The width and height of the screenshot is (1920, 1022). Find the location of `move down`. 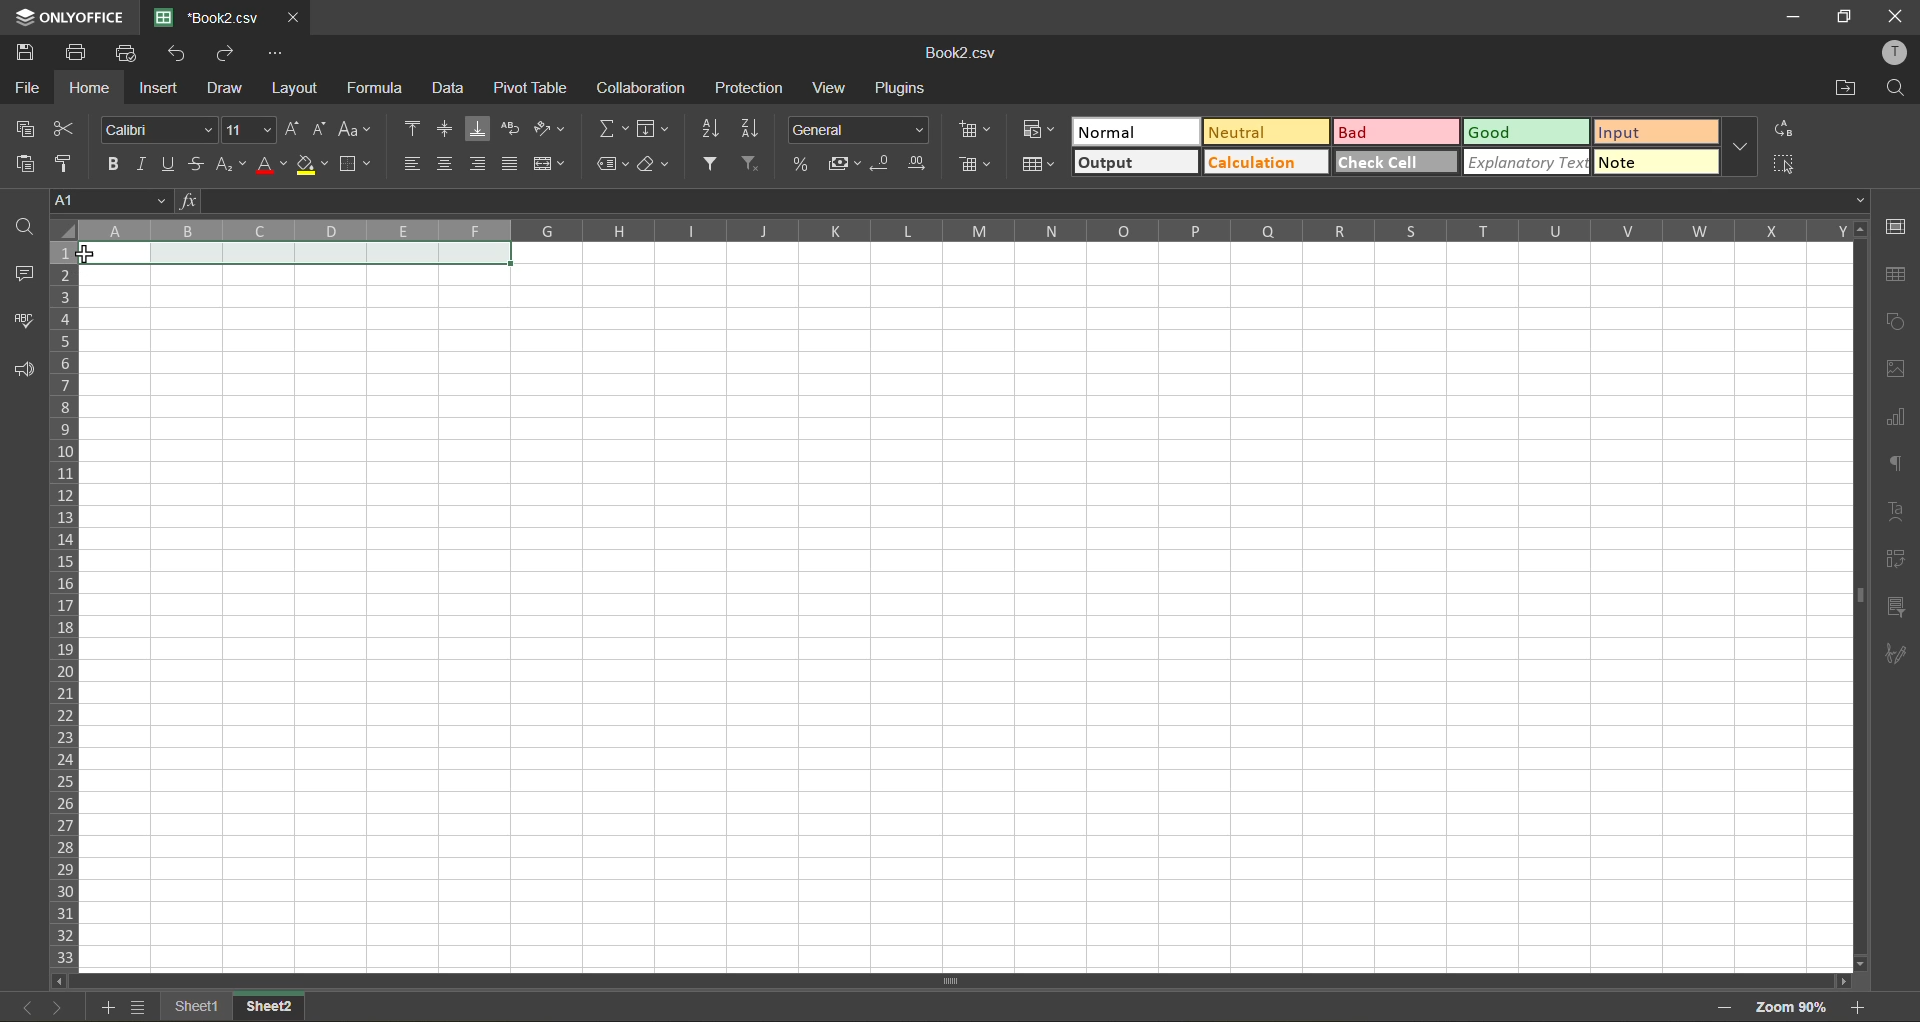

move down is located at coordinates (1855, 964).